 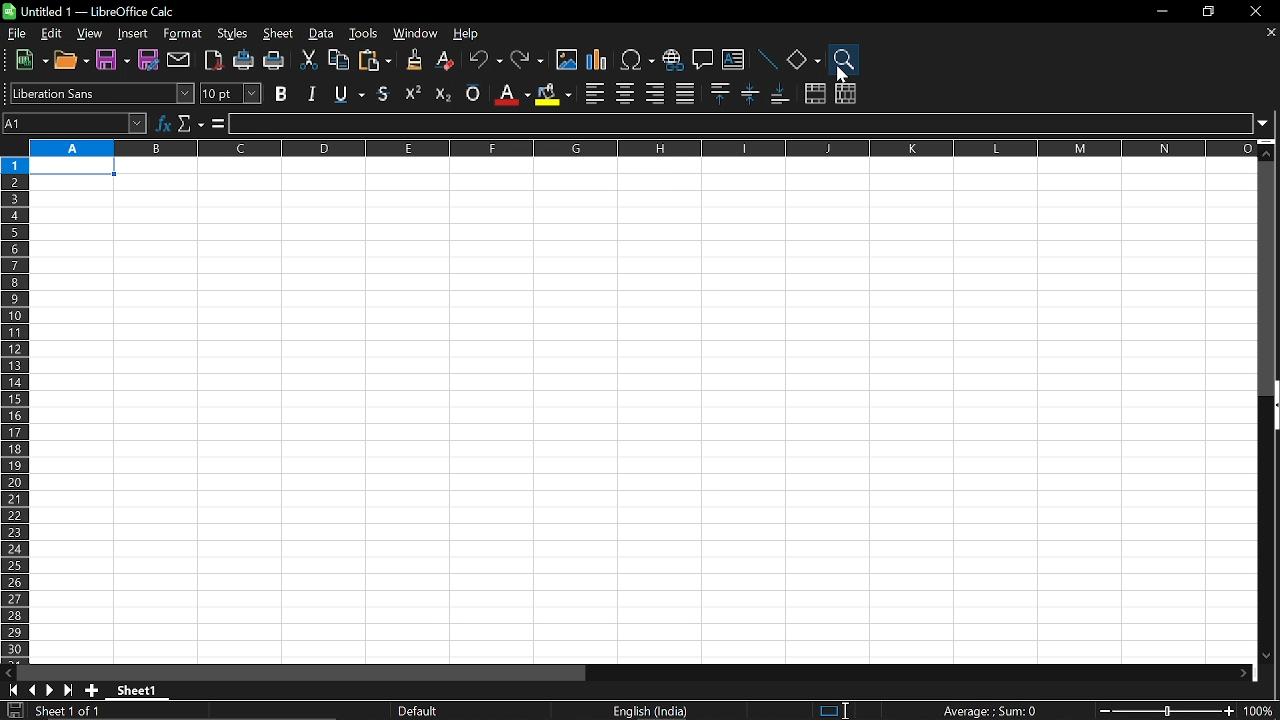 What do you see at coordinates (133, 35) in the screenshot?
I see `Insert` at bounding box center [133, 35].